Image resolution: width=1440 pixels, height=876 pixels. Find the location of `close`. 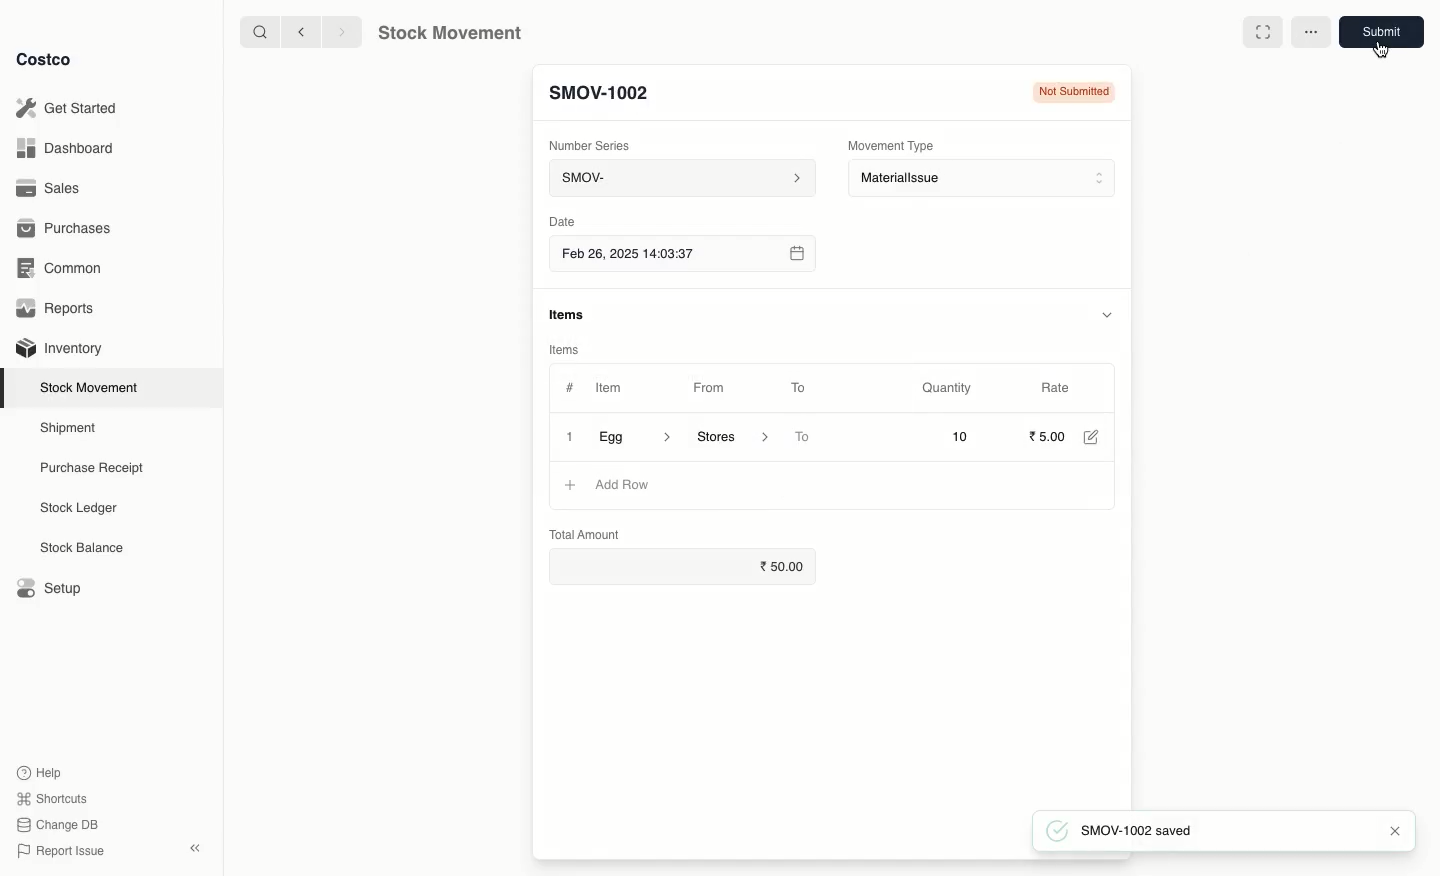

close is located at coordinates (1394, 832).